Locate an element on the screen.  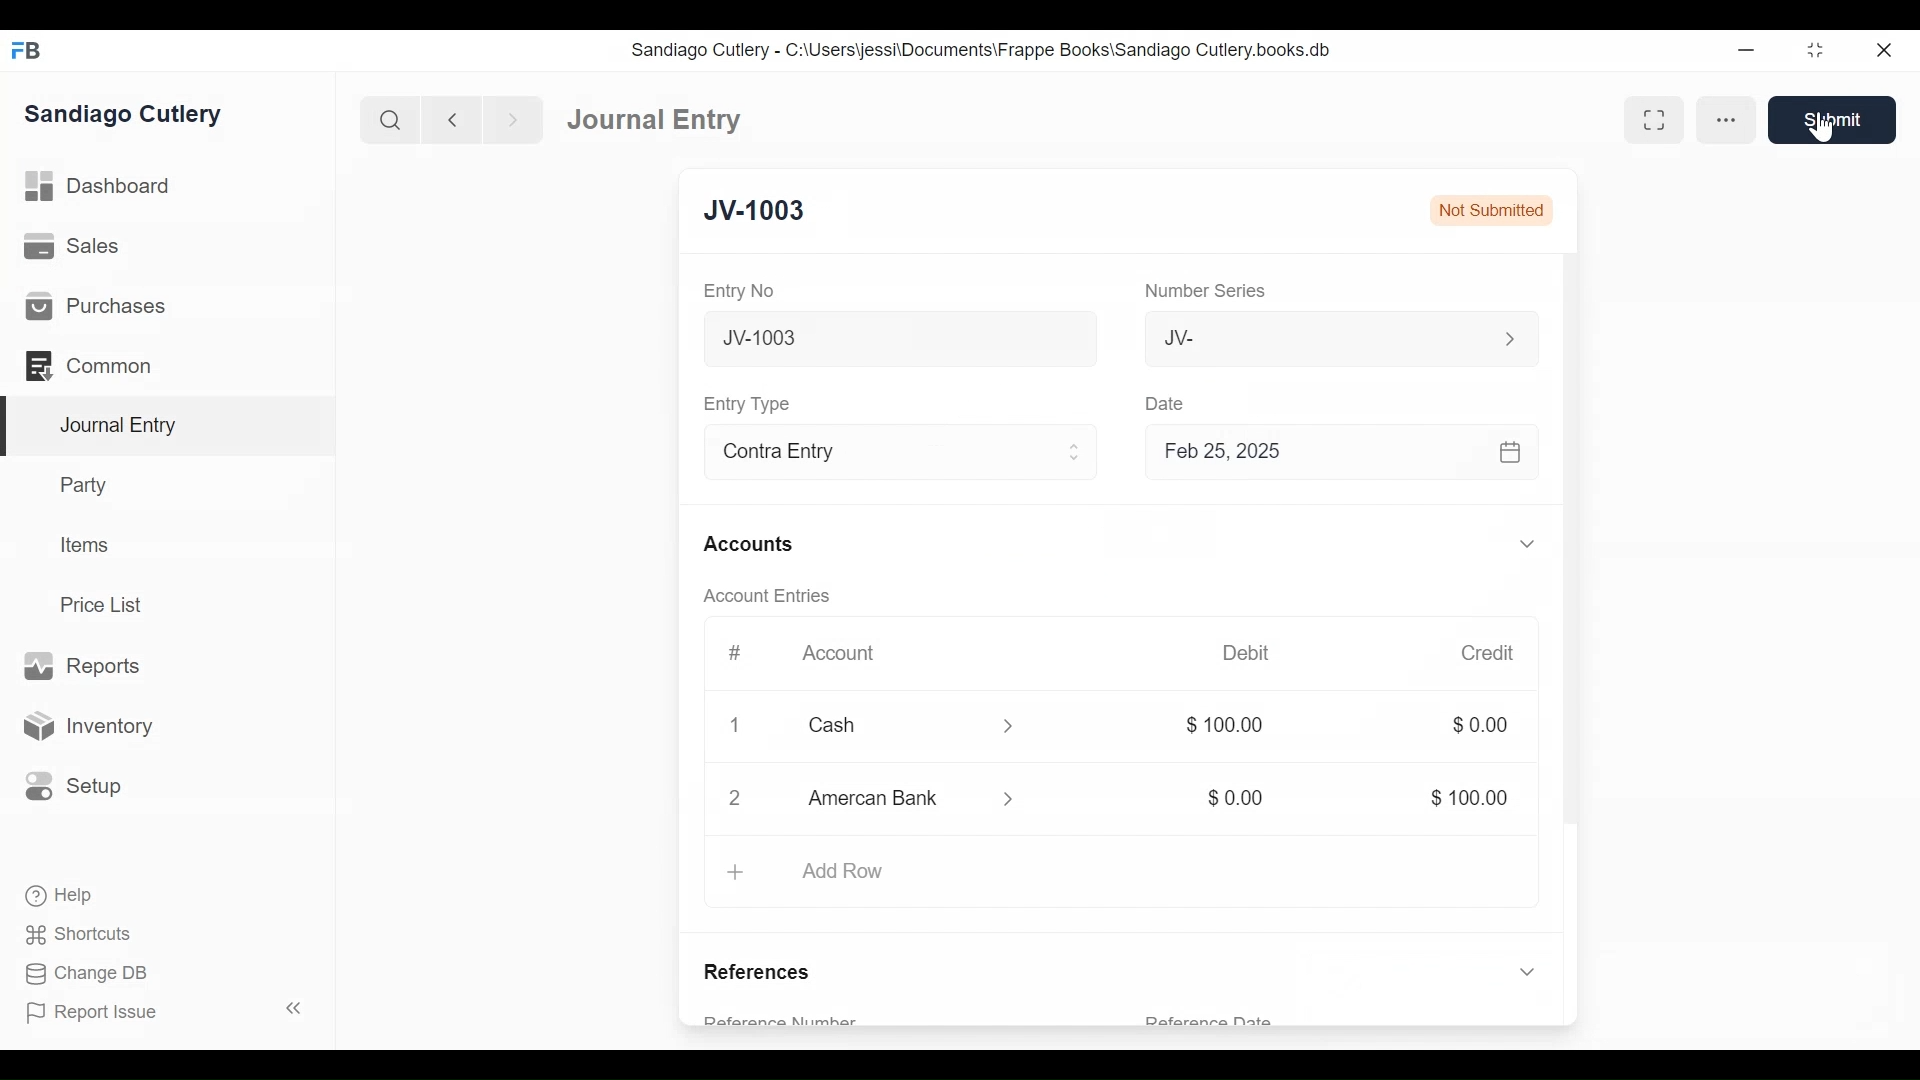
Sales is located at coordinates (70, 248).